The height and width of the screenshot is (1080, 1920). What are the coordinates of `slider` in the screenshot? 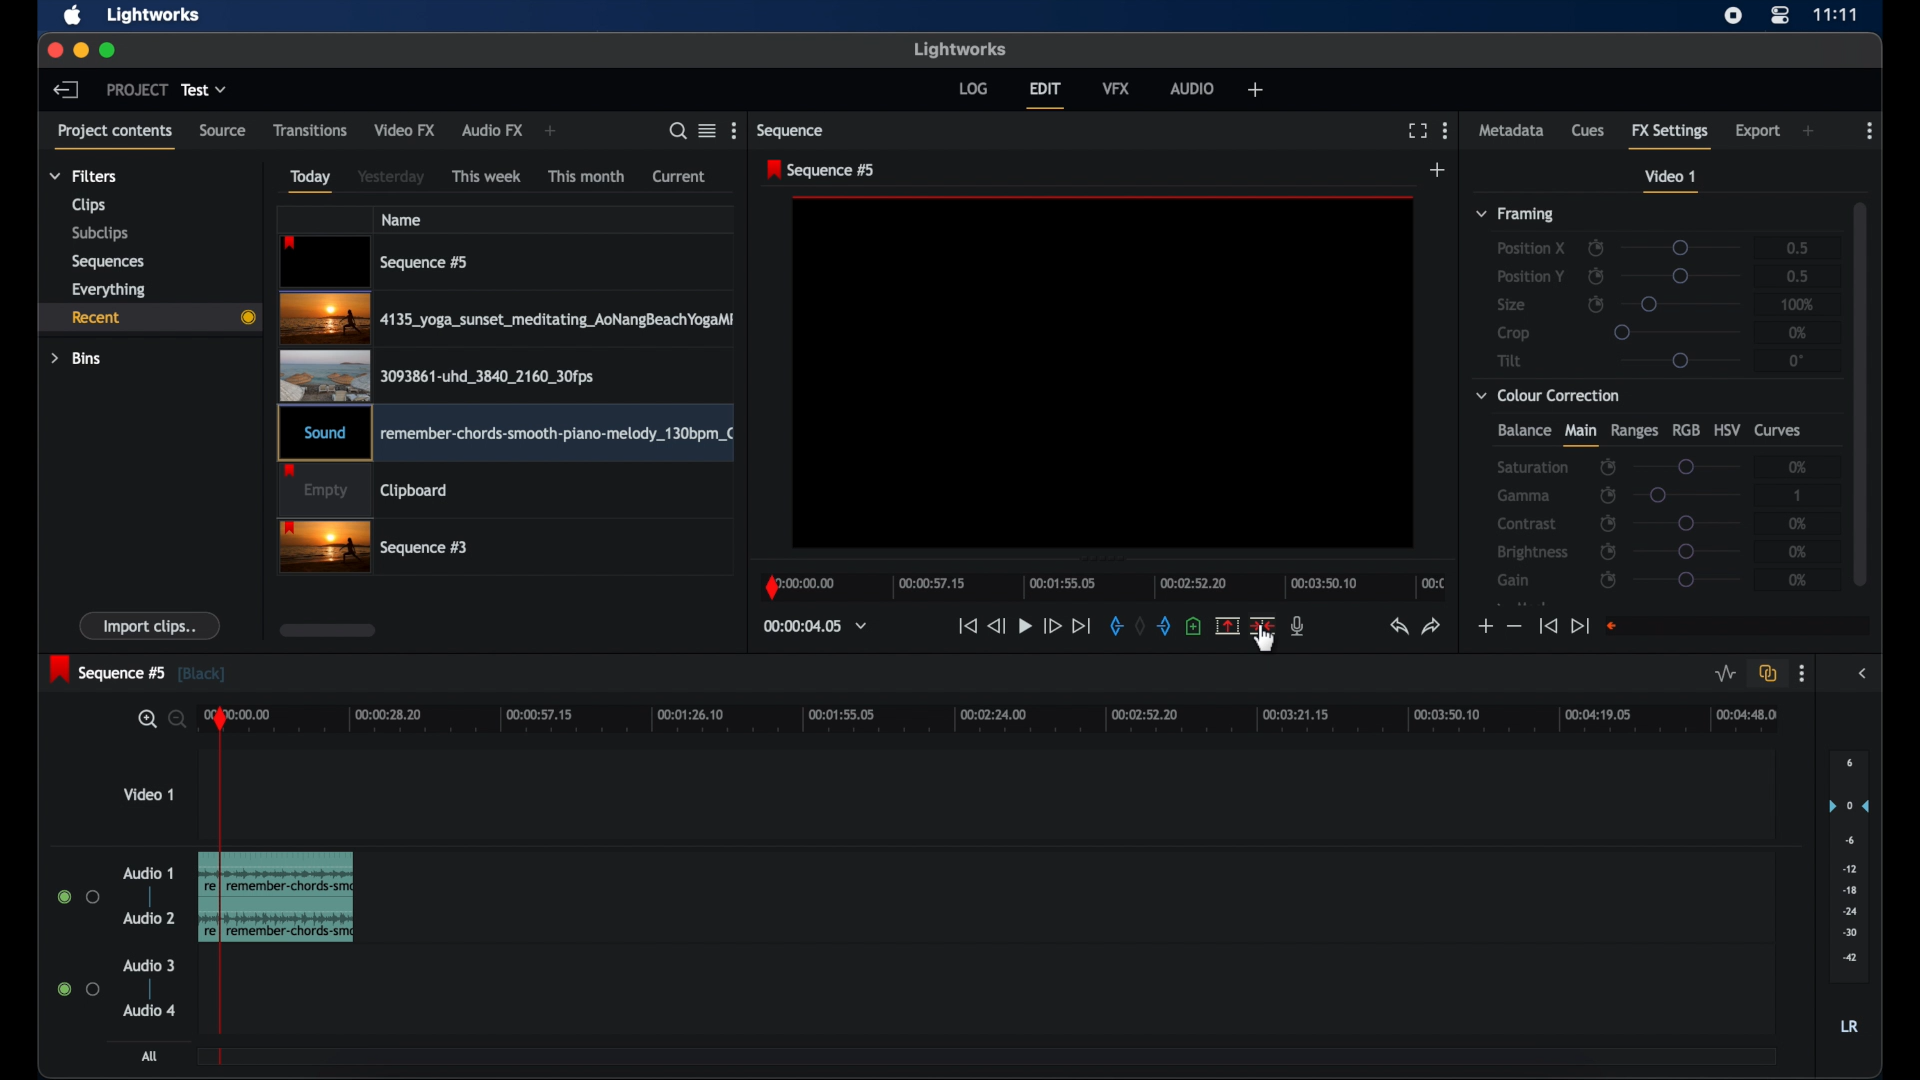 It's located at (1682, 248).